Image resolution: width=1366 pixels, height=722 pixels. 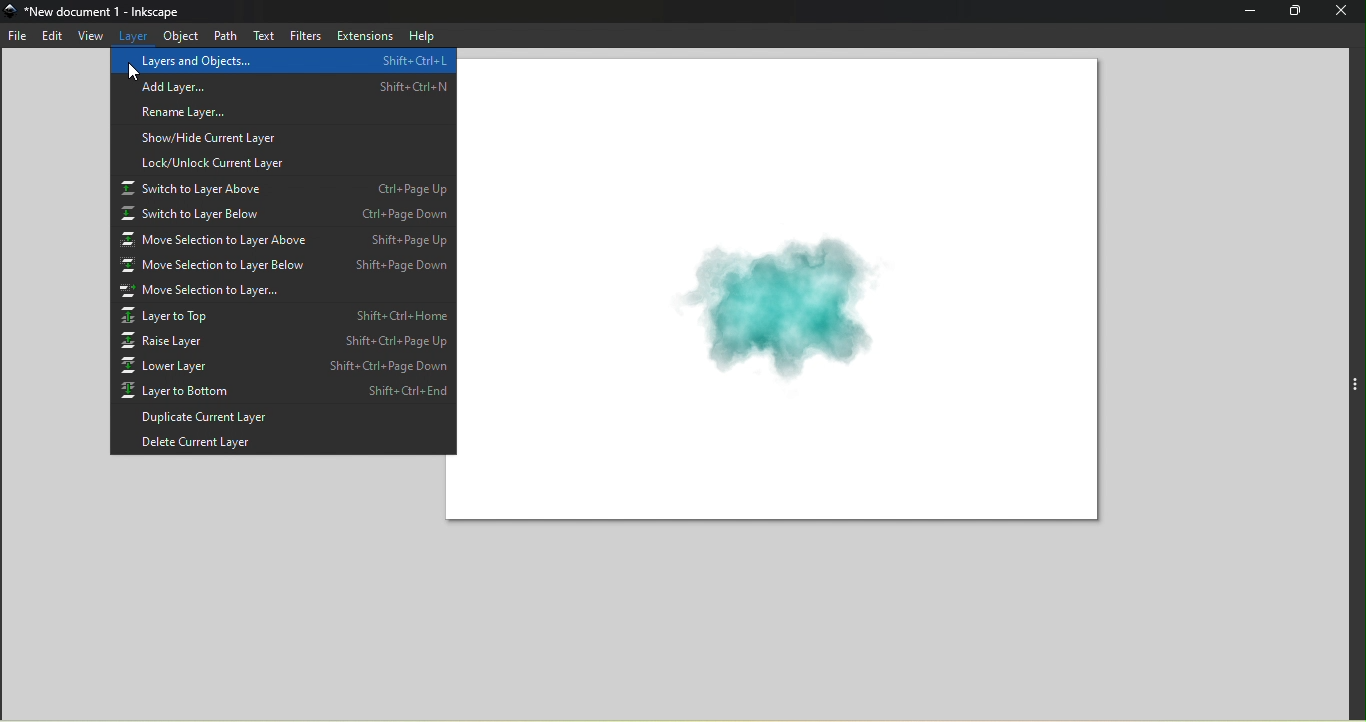 What do you see at coordinates (284, 292) in the screenshot?
I see `Move selection to layer` at bounding box center [284, 292].